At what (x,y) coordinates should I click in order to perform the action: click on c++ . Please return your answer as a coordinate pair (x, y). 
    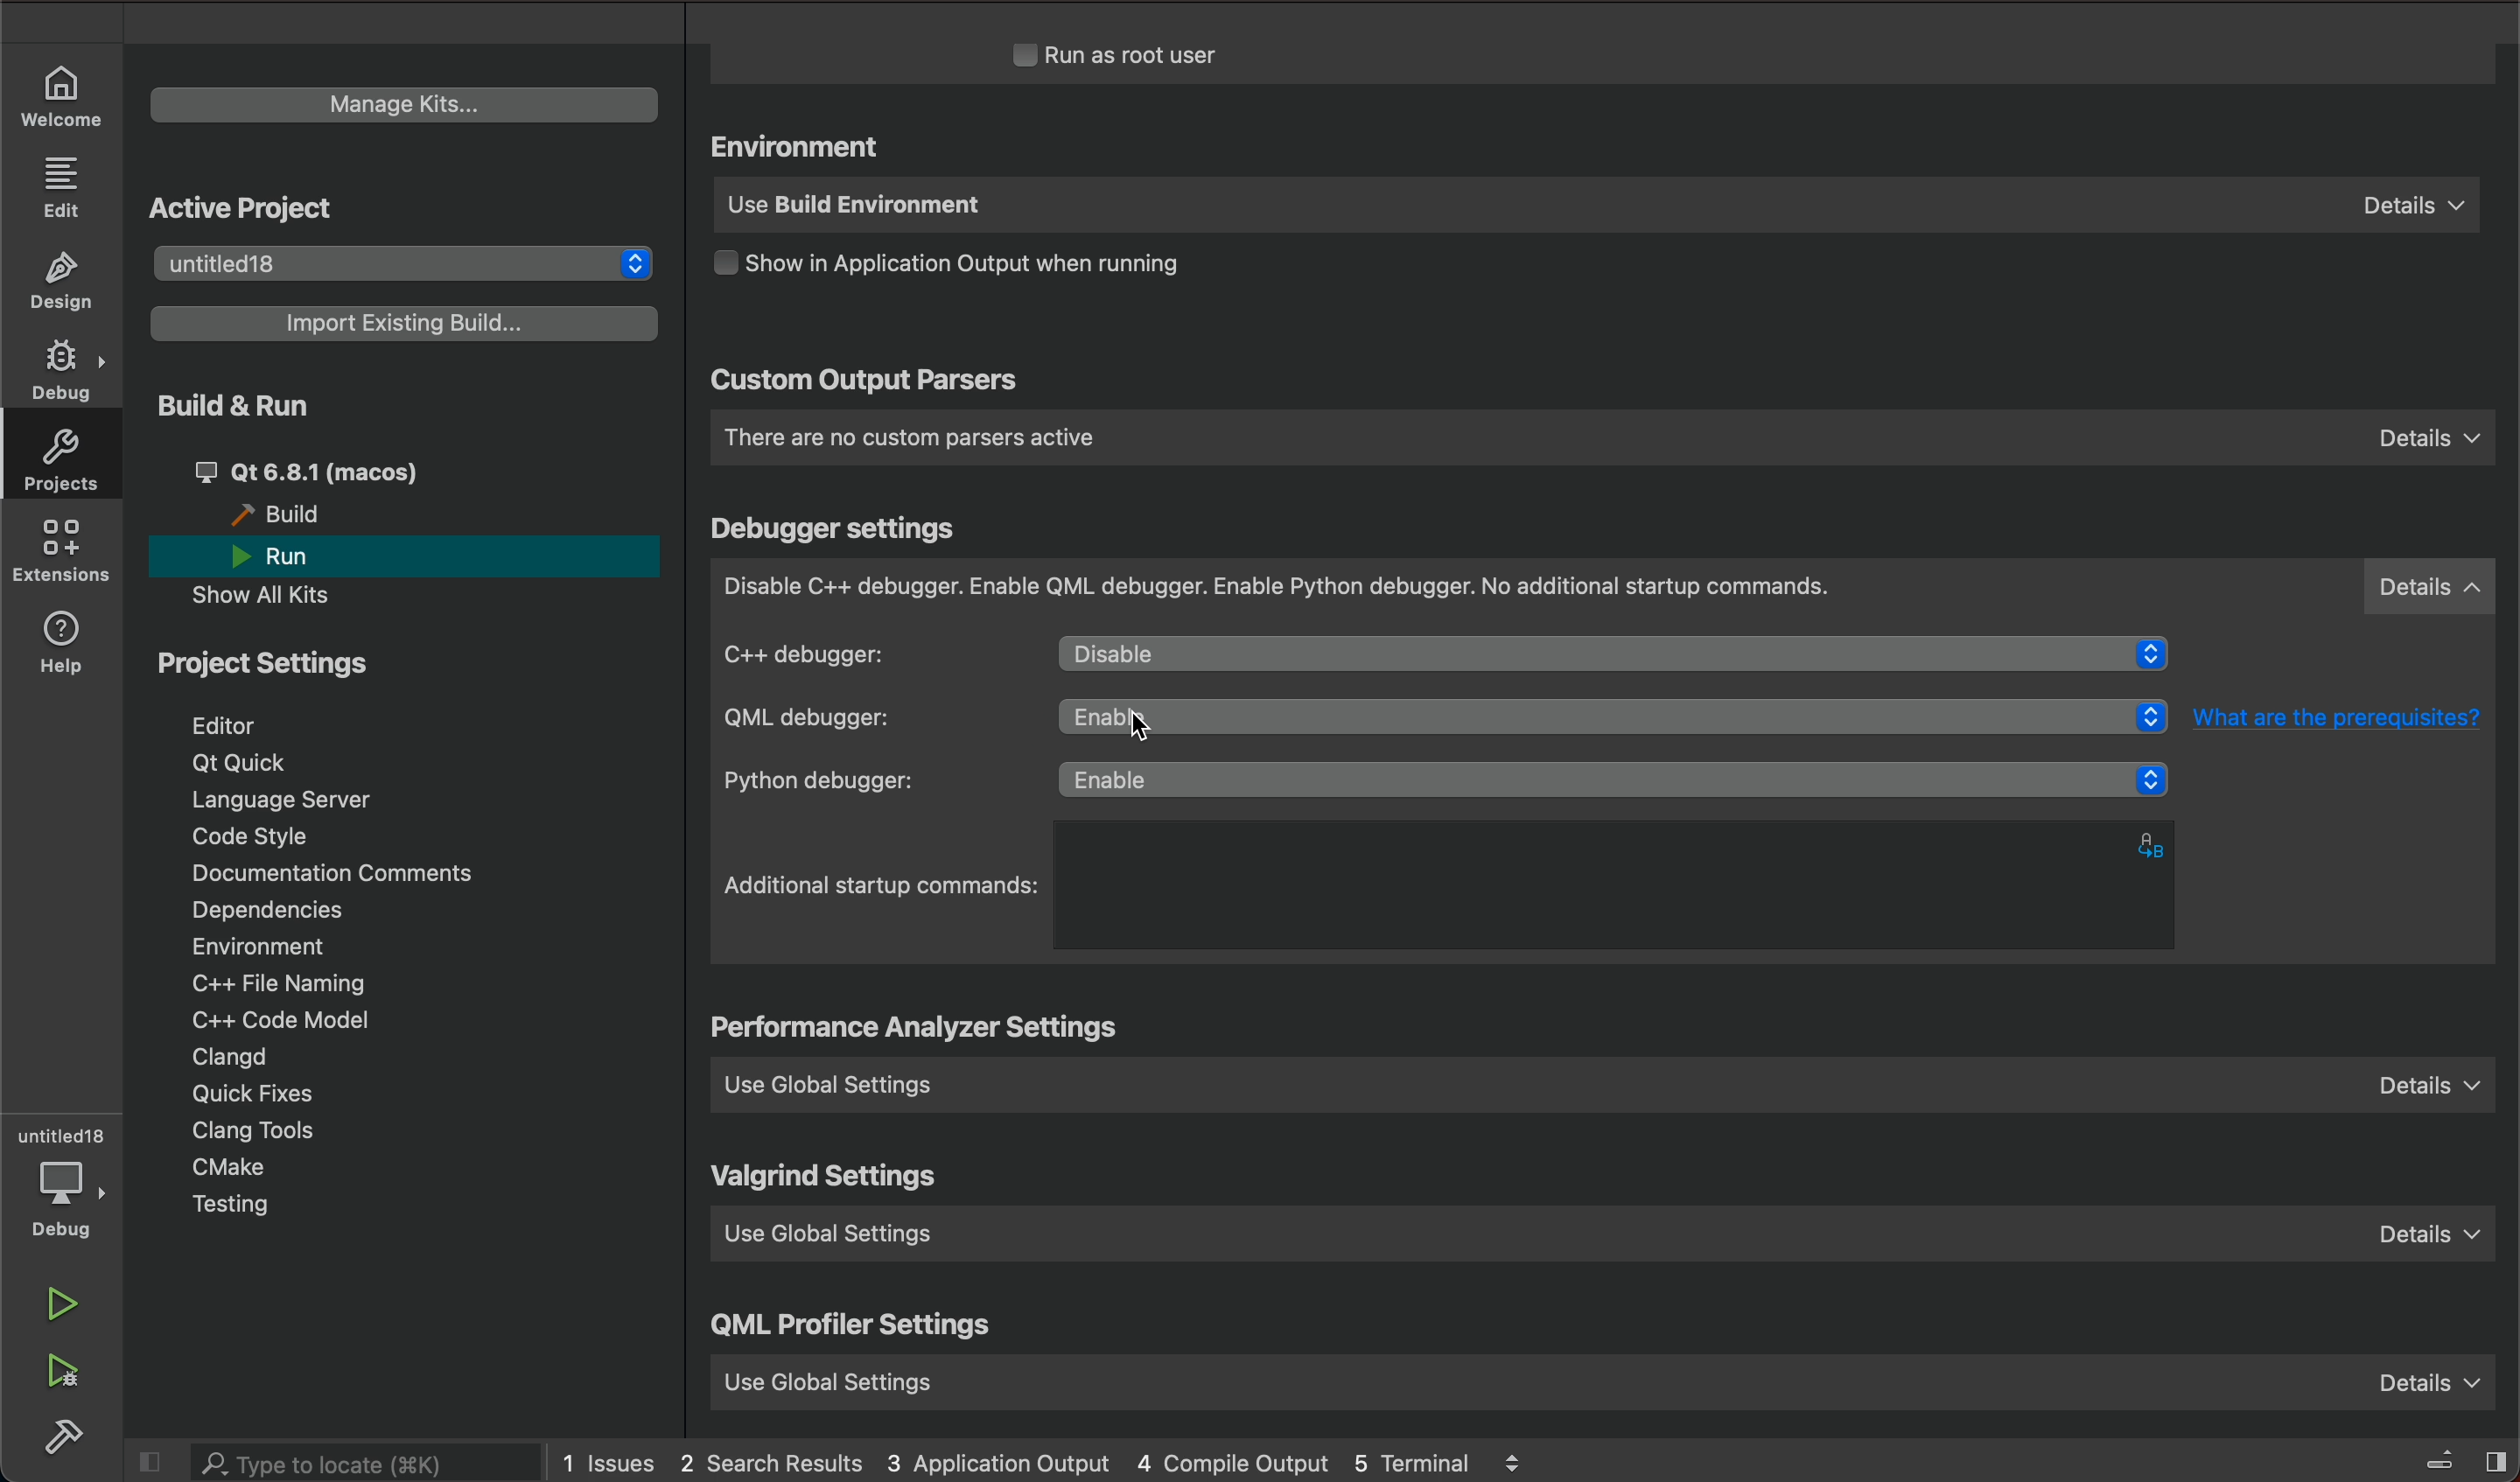
    Looking at the image, I should click on (862, 653).